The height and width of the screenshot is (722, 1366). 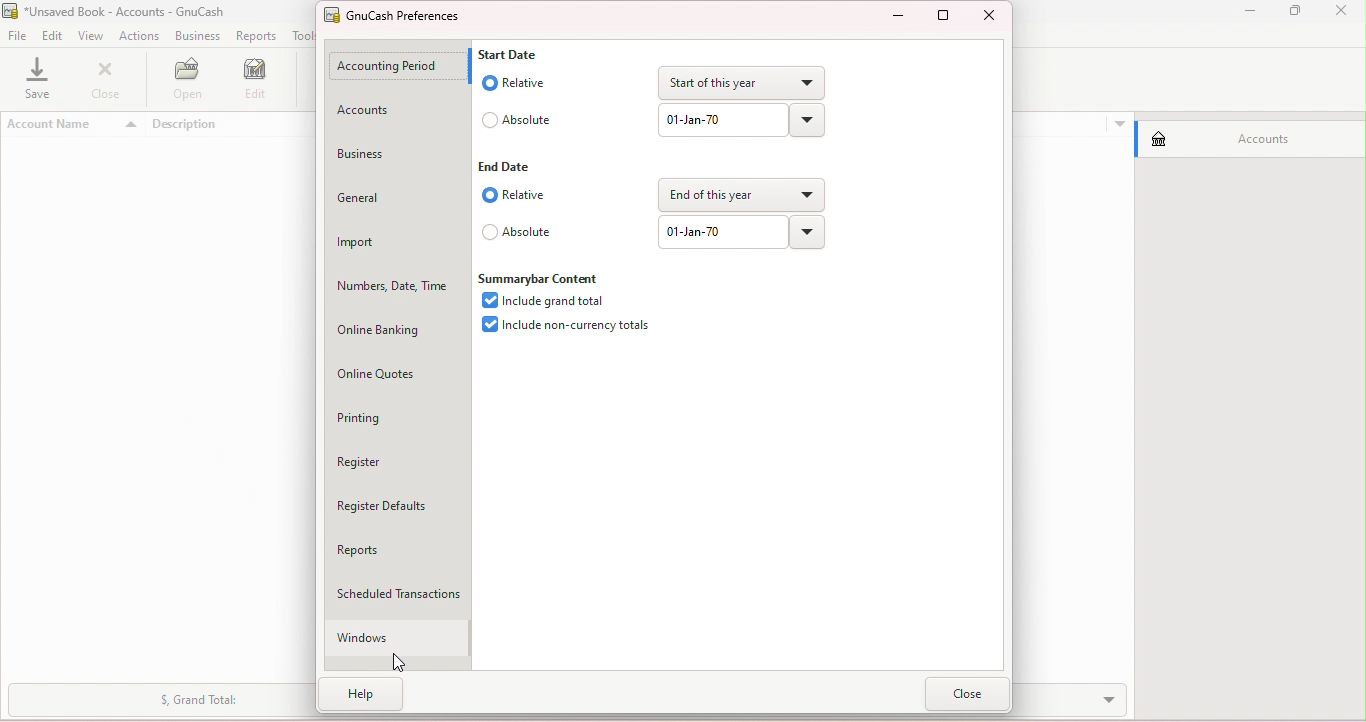 I want to click on Accounts, so click(x=1245, y=136).